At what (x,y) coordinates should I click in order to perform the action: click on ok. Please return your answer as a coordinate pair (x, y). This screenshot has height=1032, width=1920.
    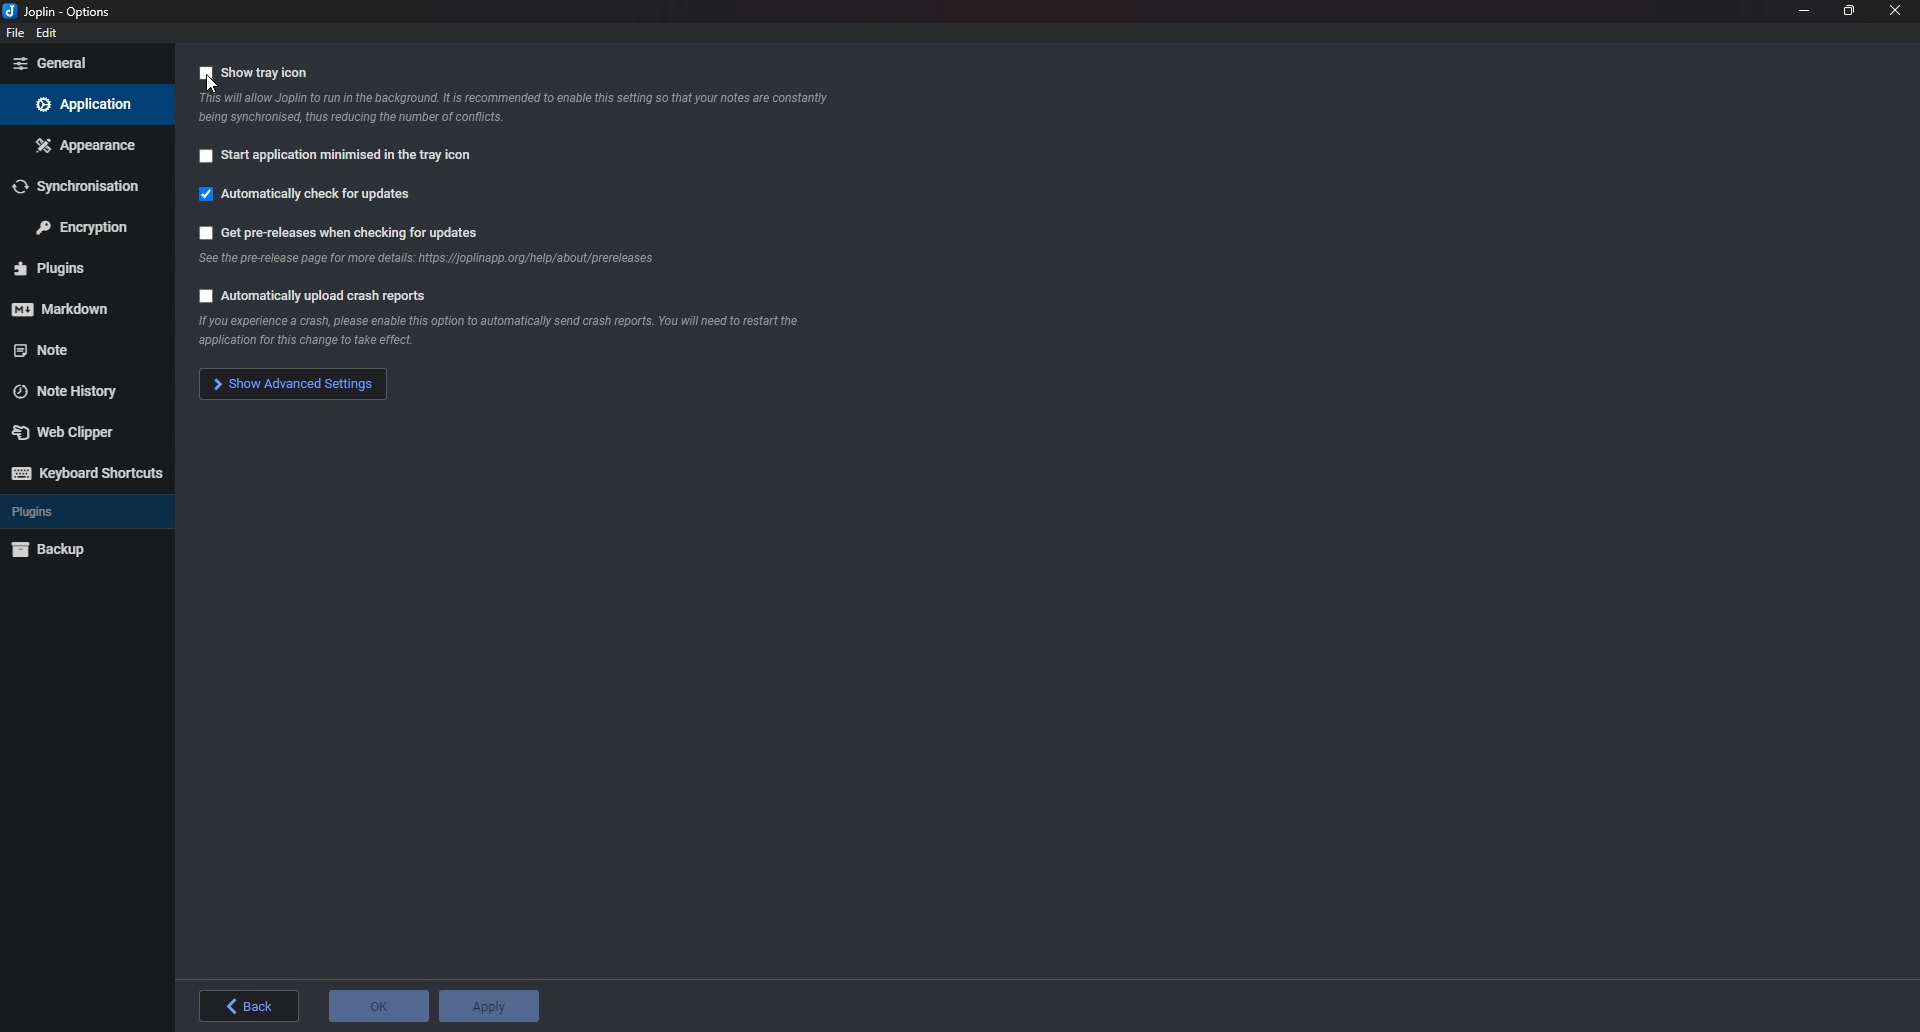
    Looking at the image, I should click on (379, 1007).